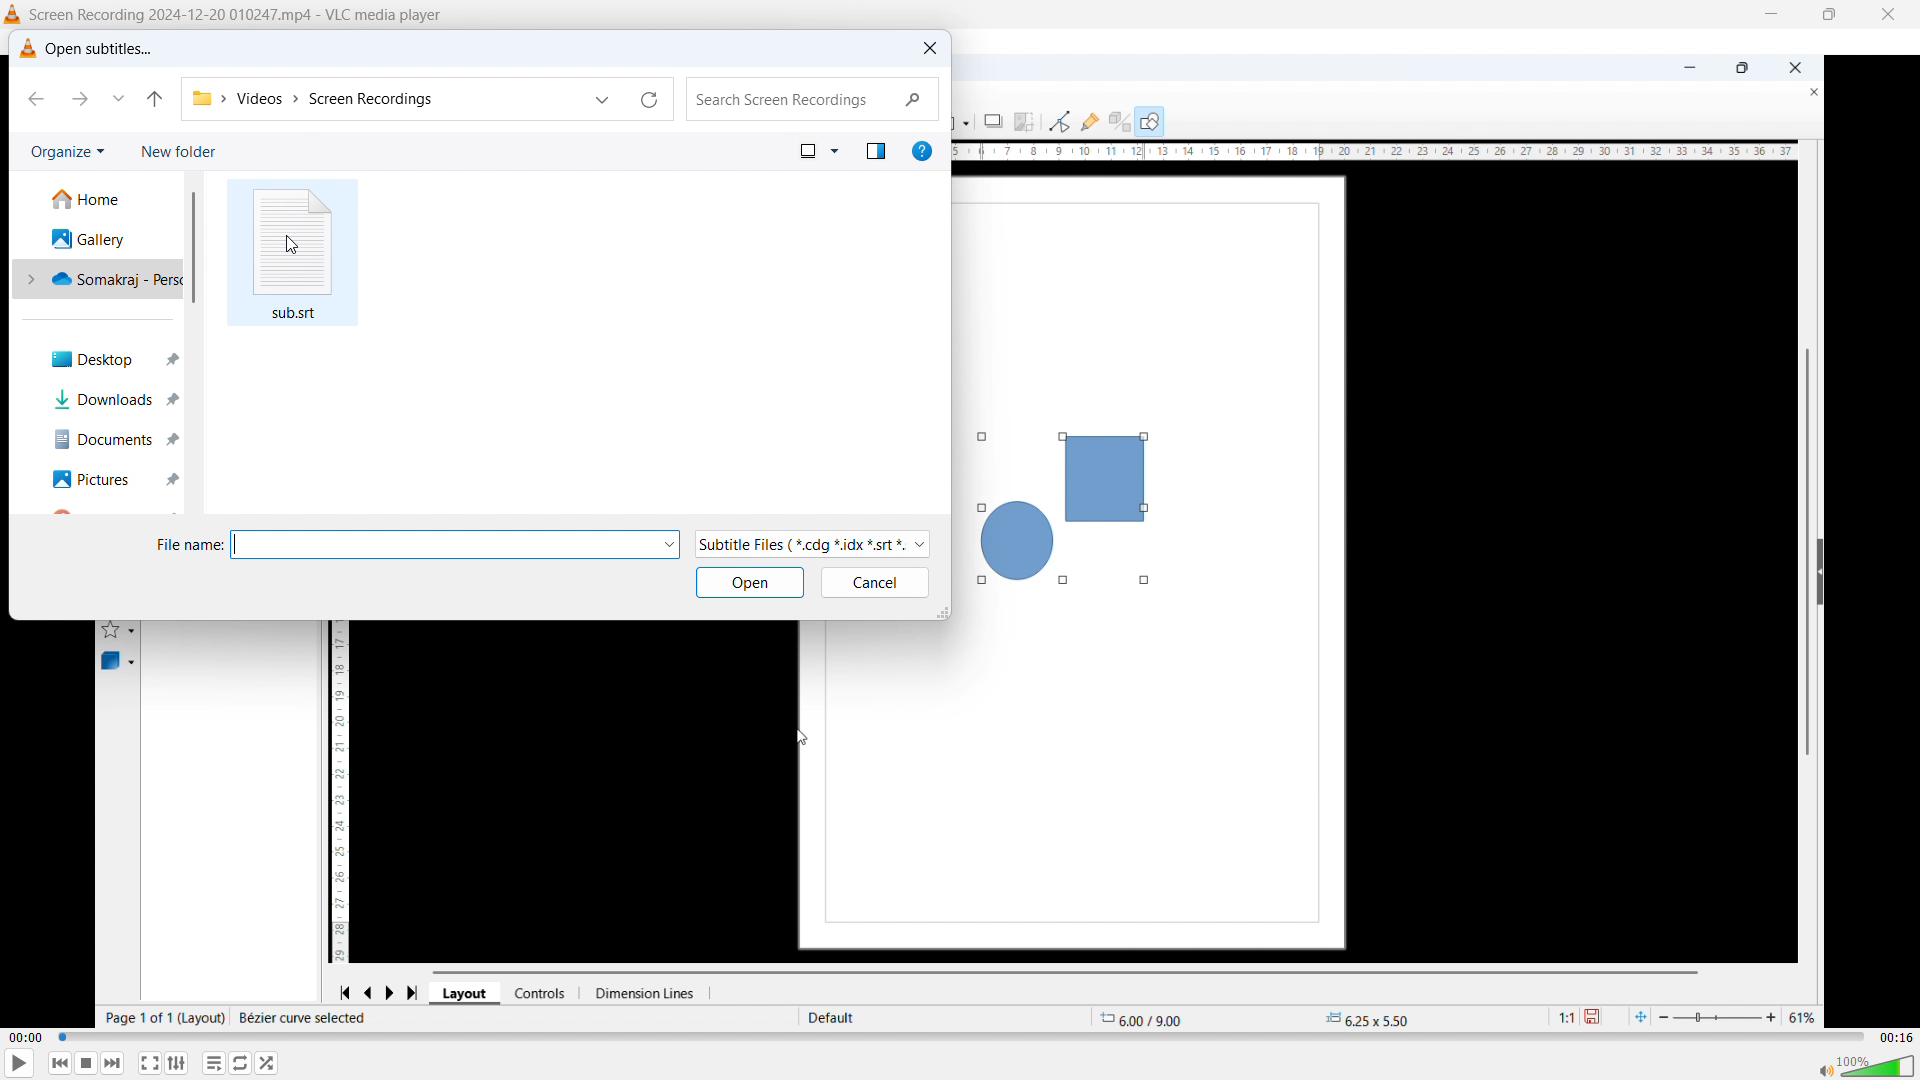  Describe the element at coordinates (1150, 1016) in the screenshot. I see `cursor position-6.00/9.00` at that location.